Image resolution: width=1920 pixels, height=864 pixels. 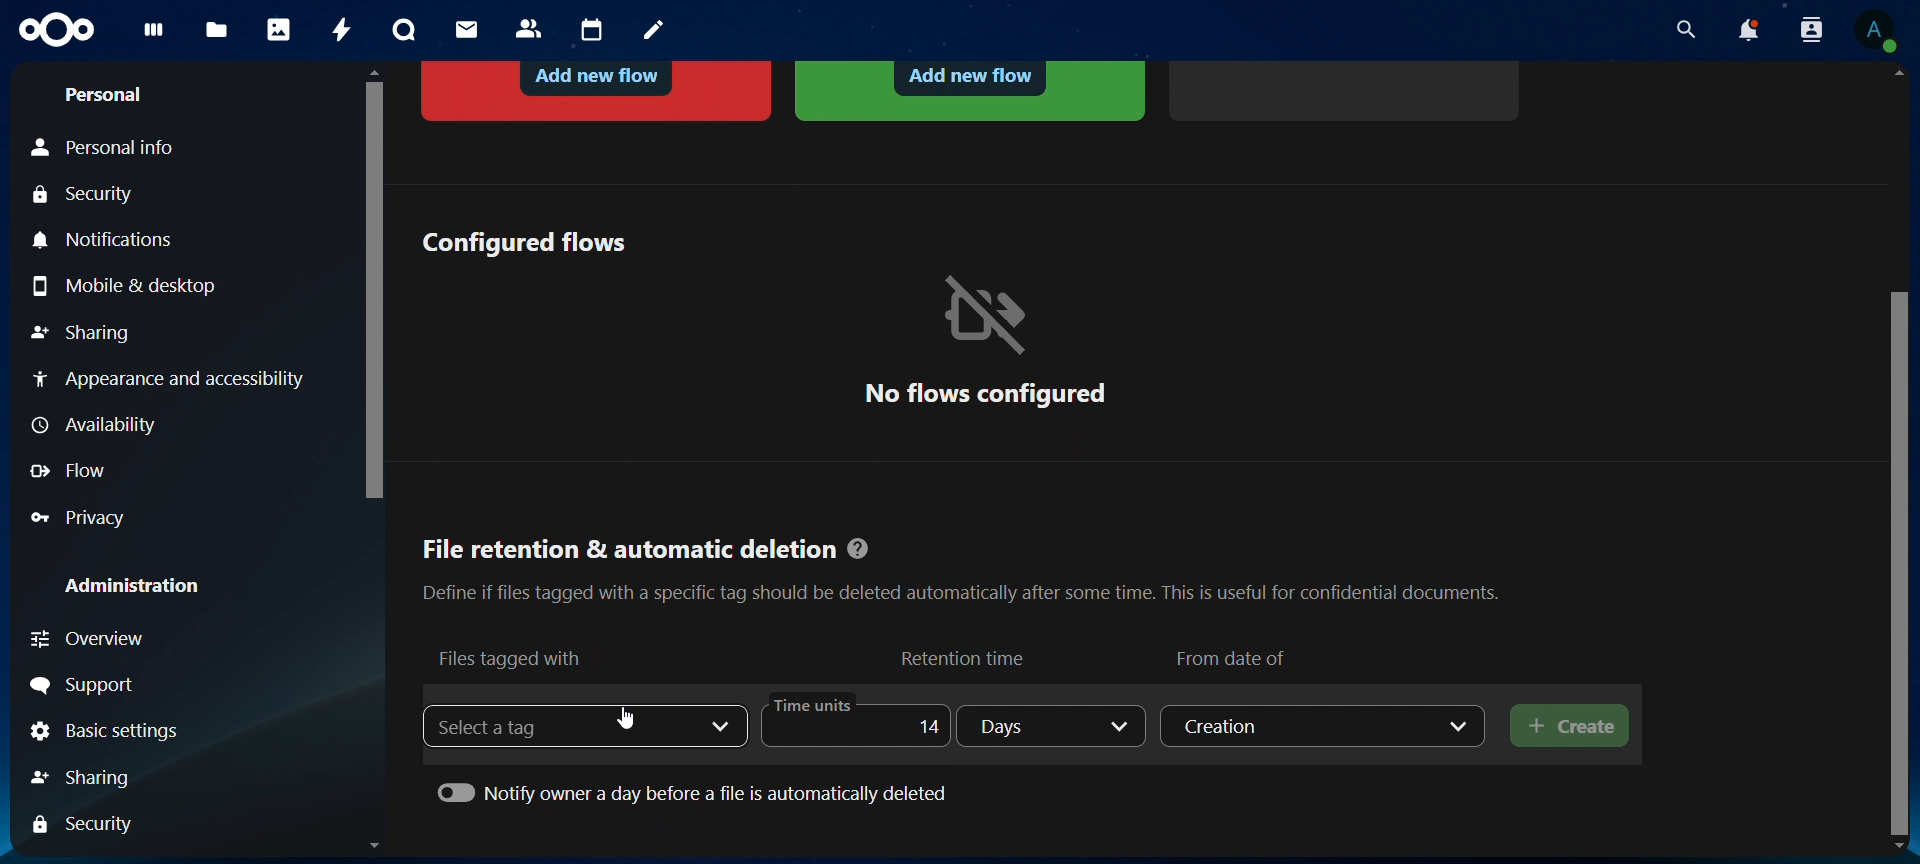 What do you see at coordinates (1747, 30) in the screenshot?
I see `notifications` at bounding box center [1747, 30].